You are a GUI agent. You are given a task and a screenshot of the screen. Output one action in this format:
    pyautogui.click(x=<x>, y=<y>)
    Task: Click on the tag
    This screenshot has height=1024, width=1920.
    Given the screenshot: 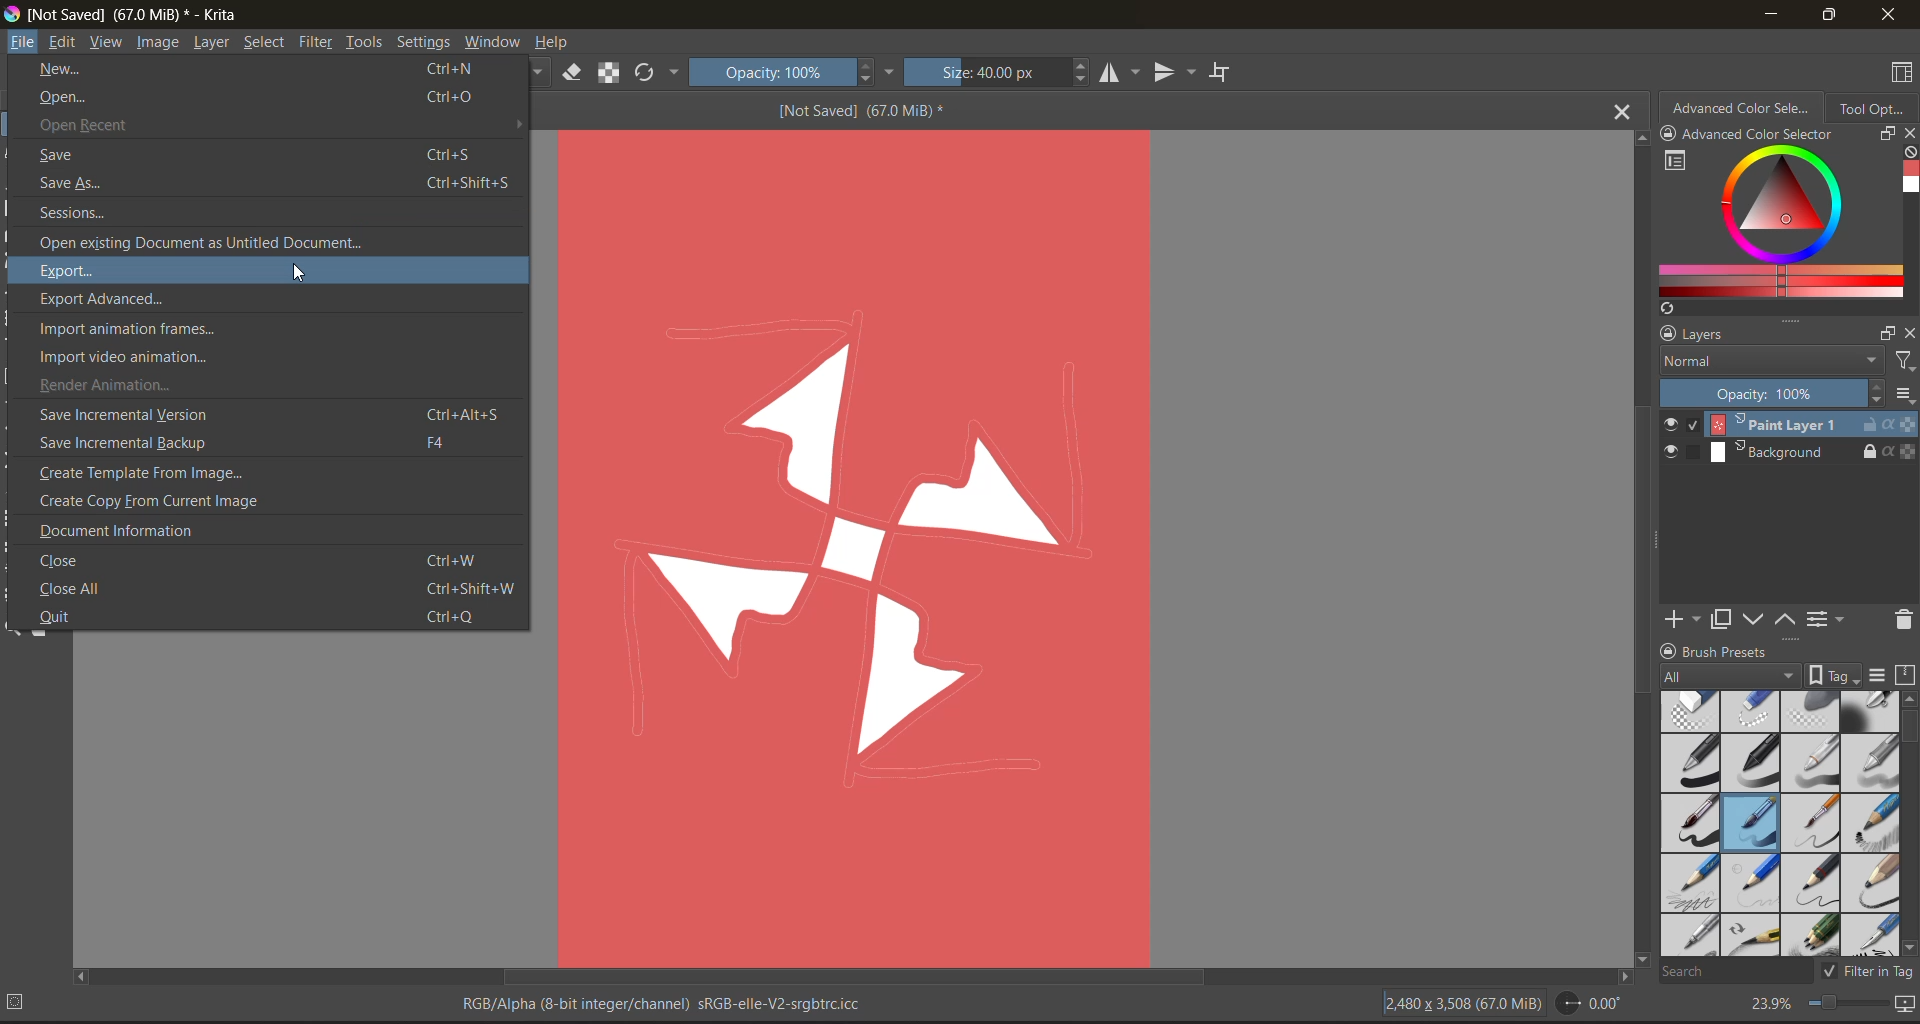 What is the action you would take?
    pyautogui.click(x=1764, y=675)
    